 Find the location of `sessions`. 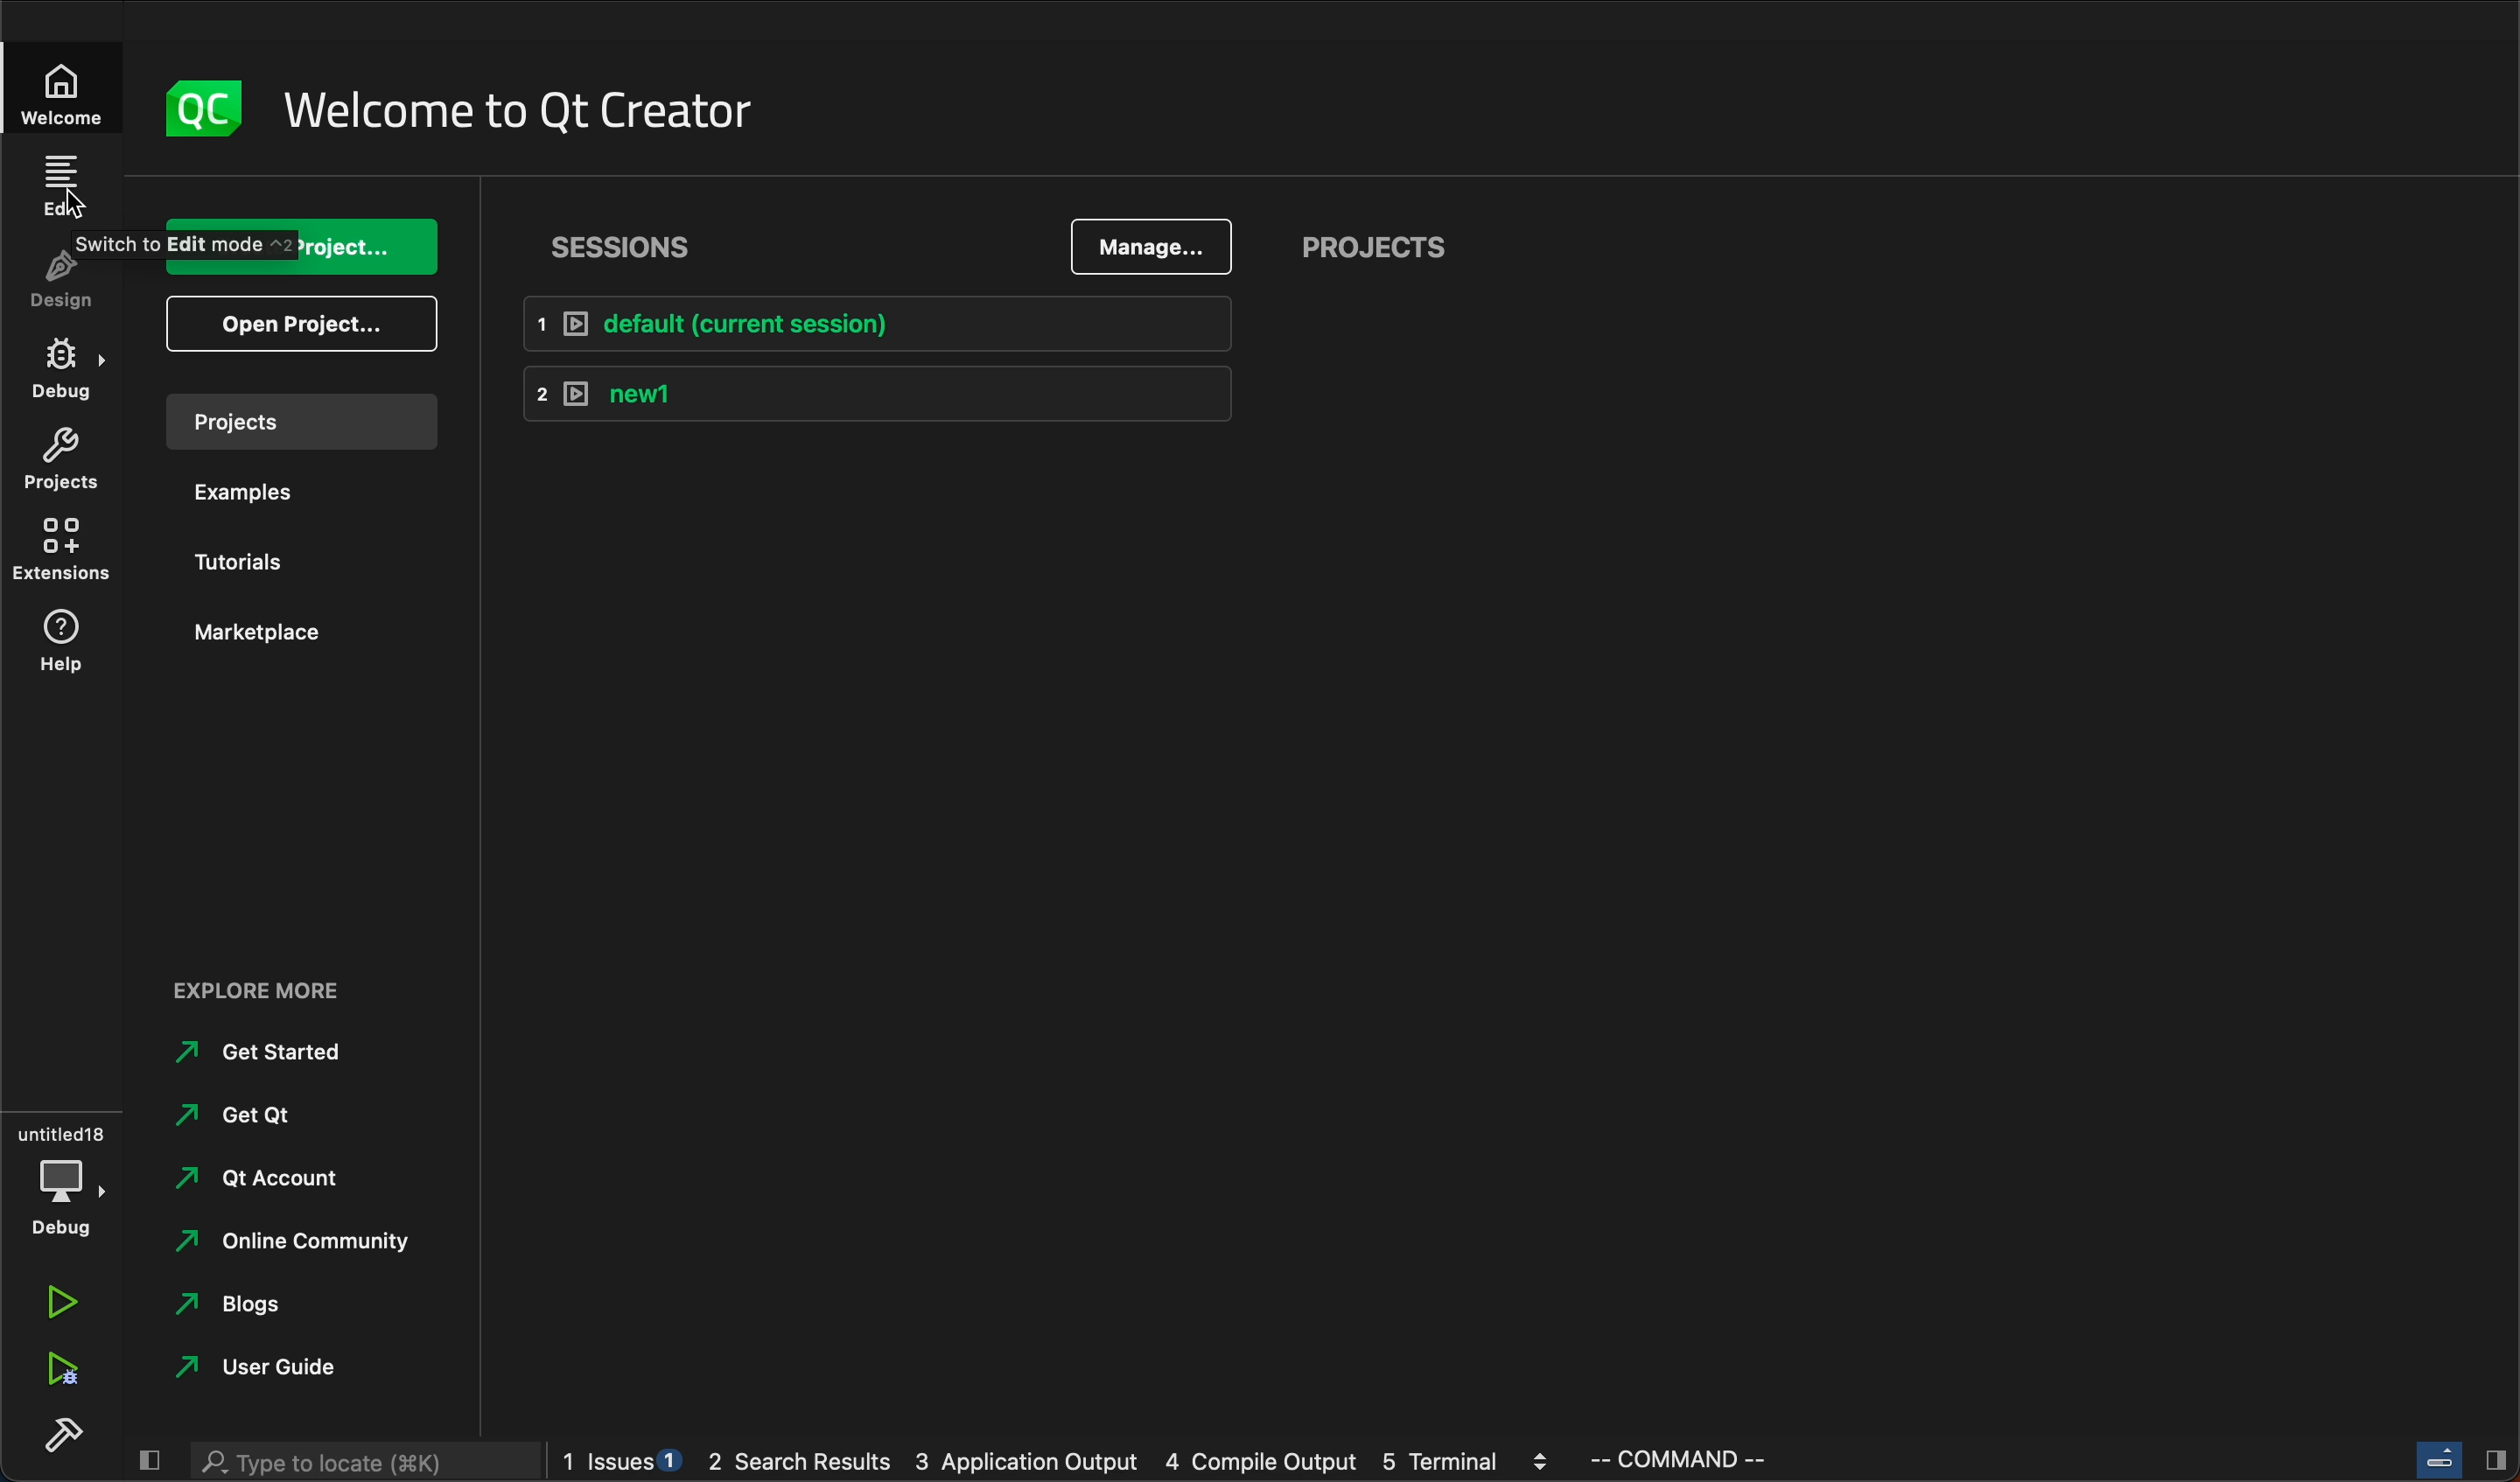

sessions is located at coordinates (618, 247).